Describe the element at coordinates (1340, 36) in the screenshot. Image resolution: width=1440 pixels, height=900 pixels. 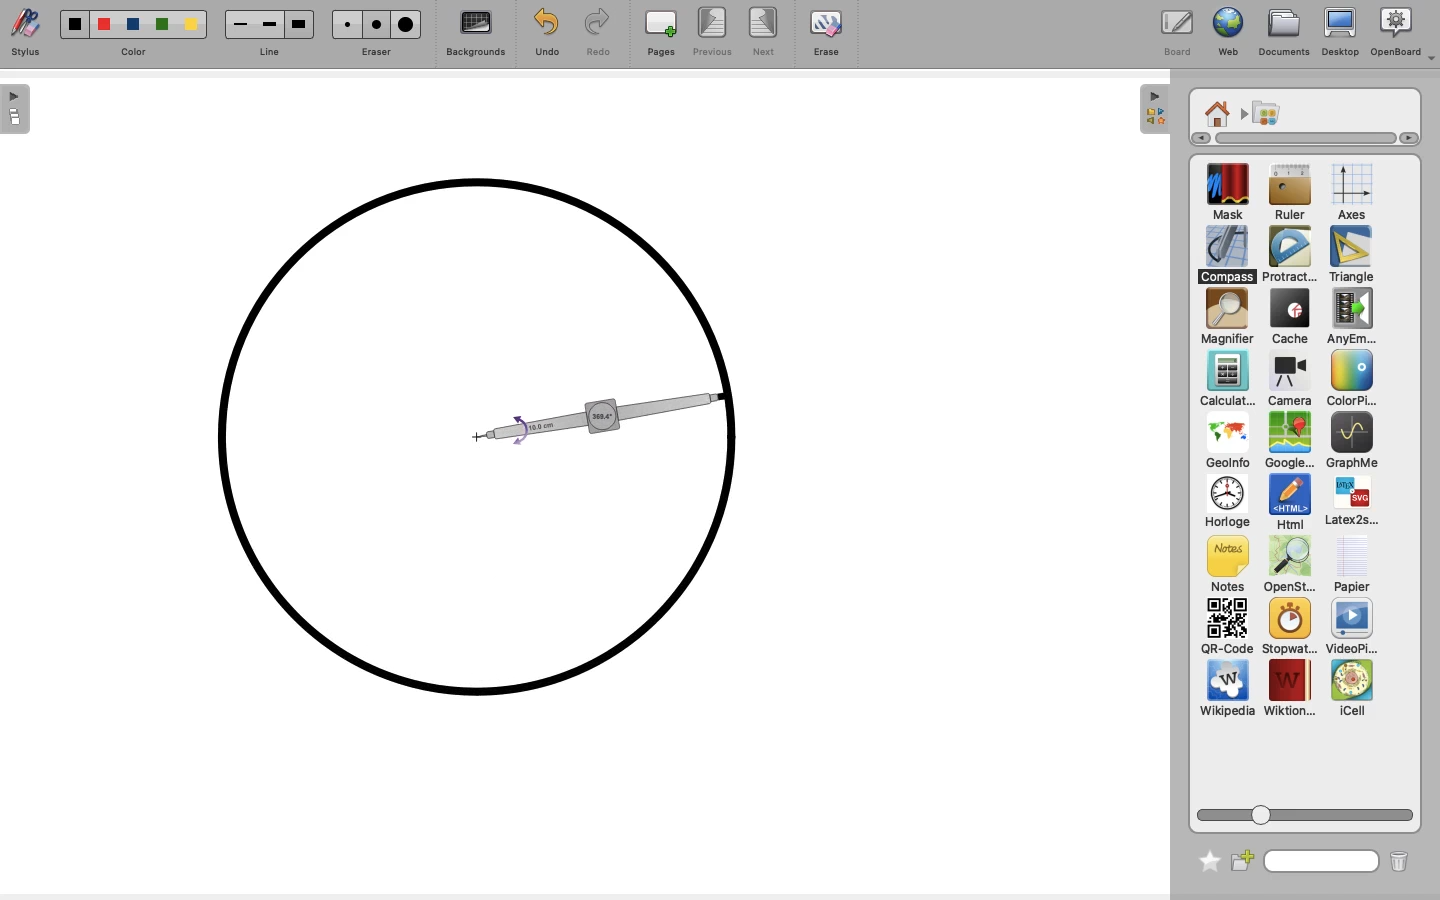
I see `Desktop` at that location.